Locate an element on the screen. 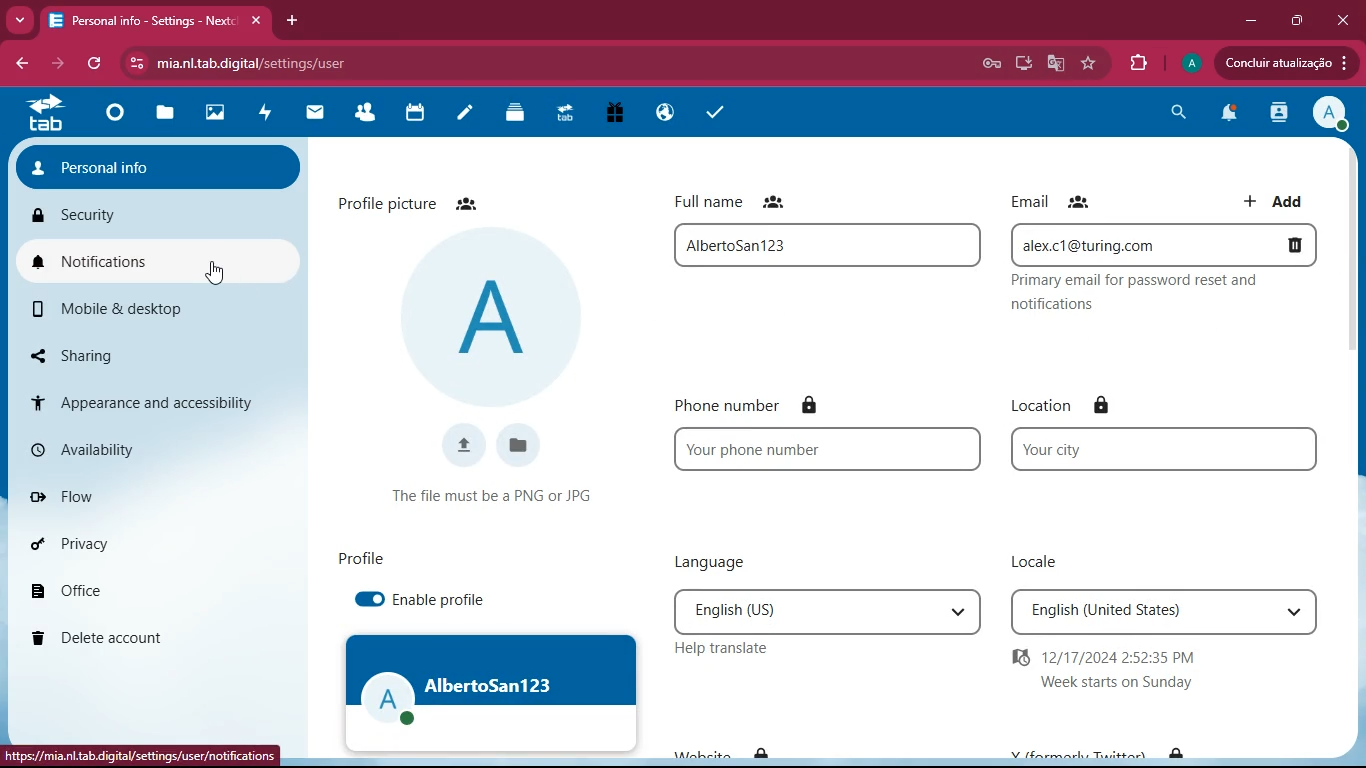 This screenshot has height=768, width=1366. extensions is located at coordinates (1140, 60).